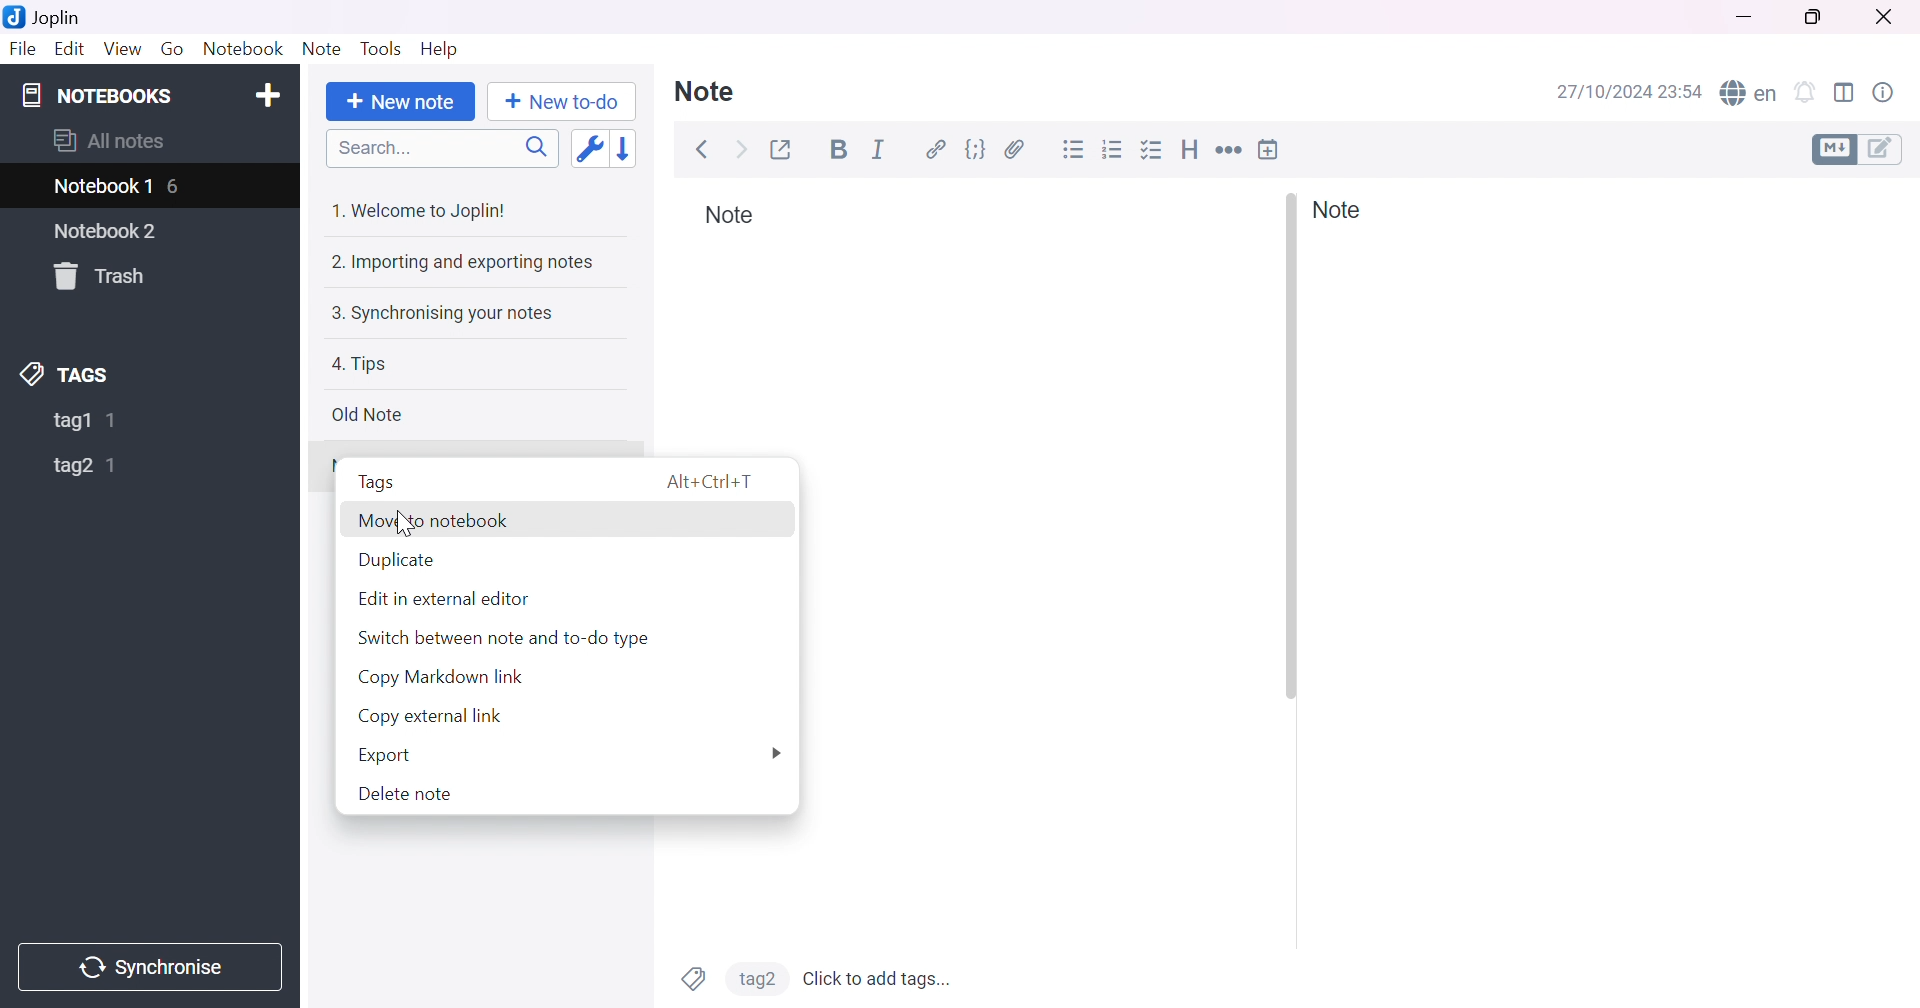 This screenshot has width=1920, height=1008. Describe the element at coordinates (1289, 446) in the screenshot. I see `` at that location.